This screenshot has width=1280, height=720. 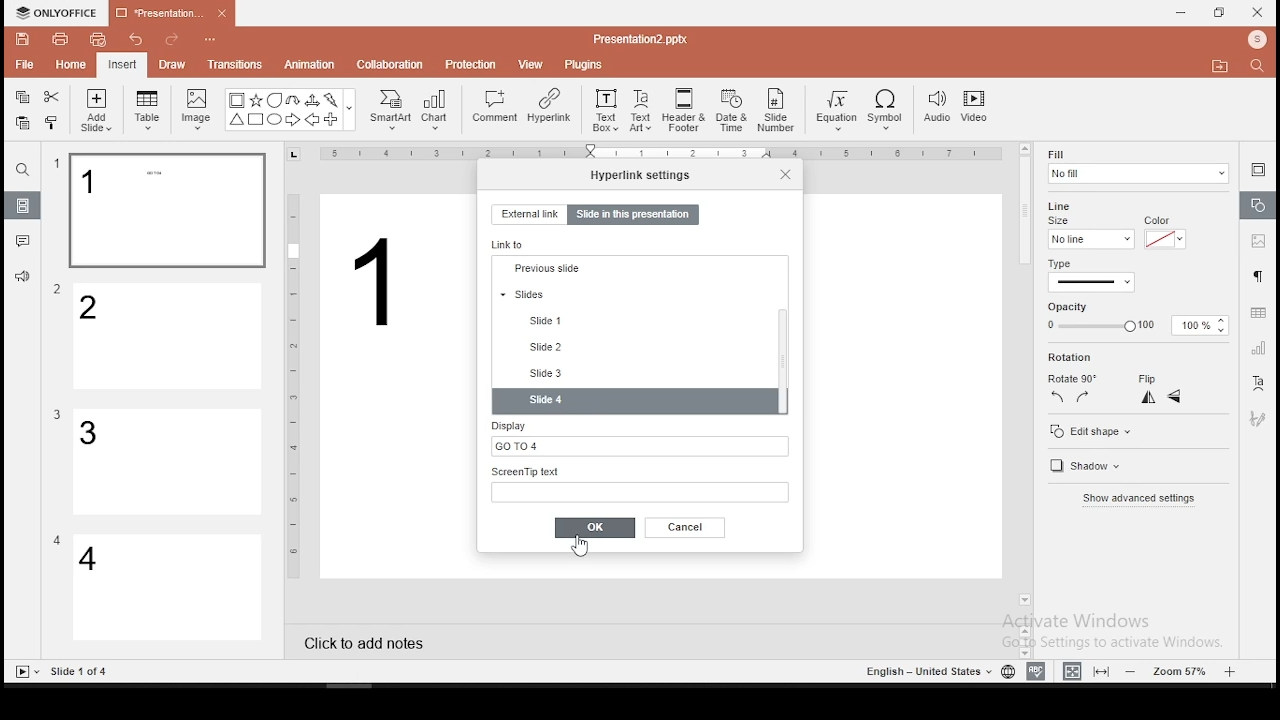 What do you see at coordinates (308, 66) in the screenshot?
I see `animation` at bounding box center [308, 66].